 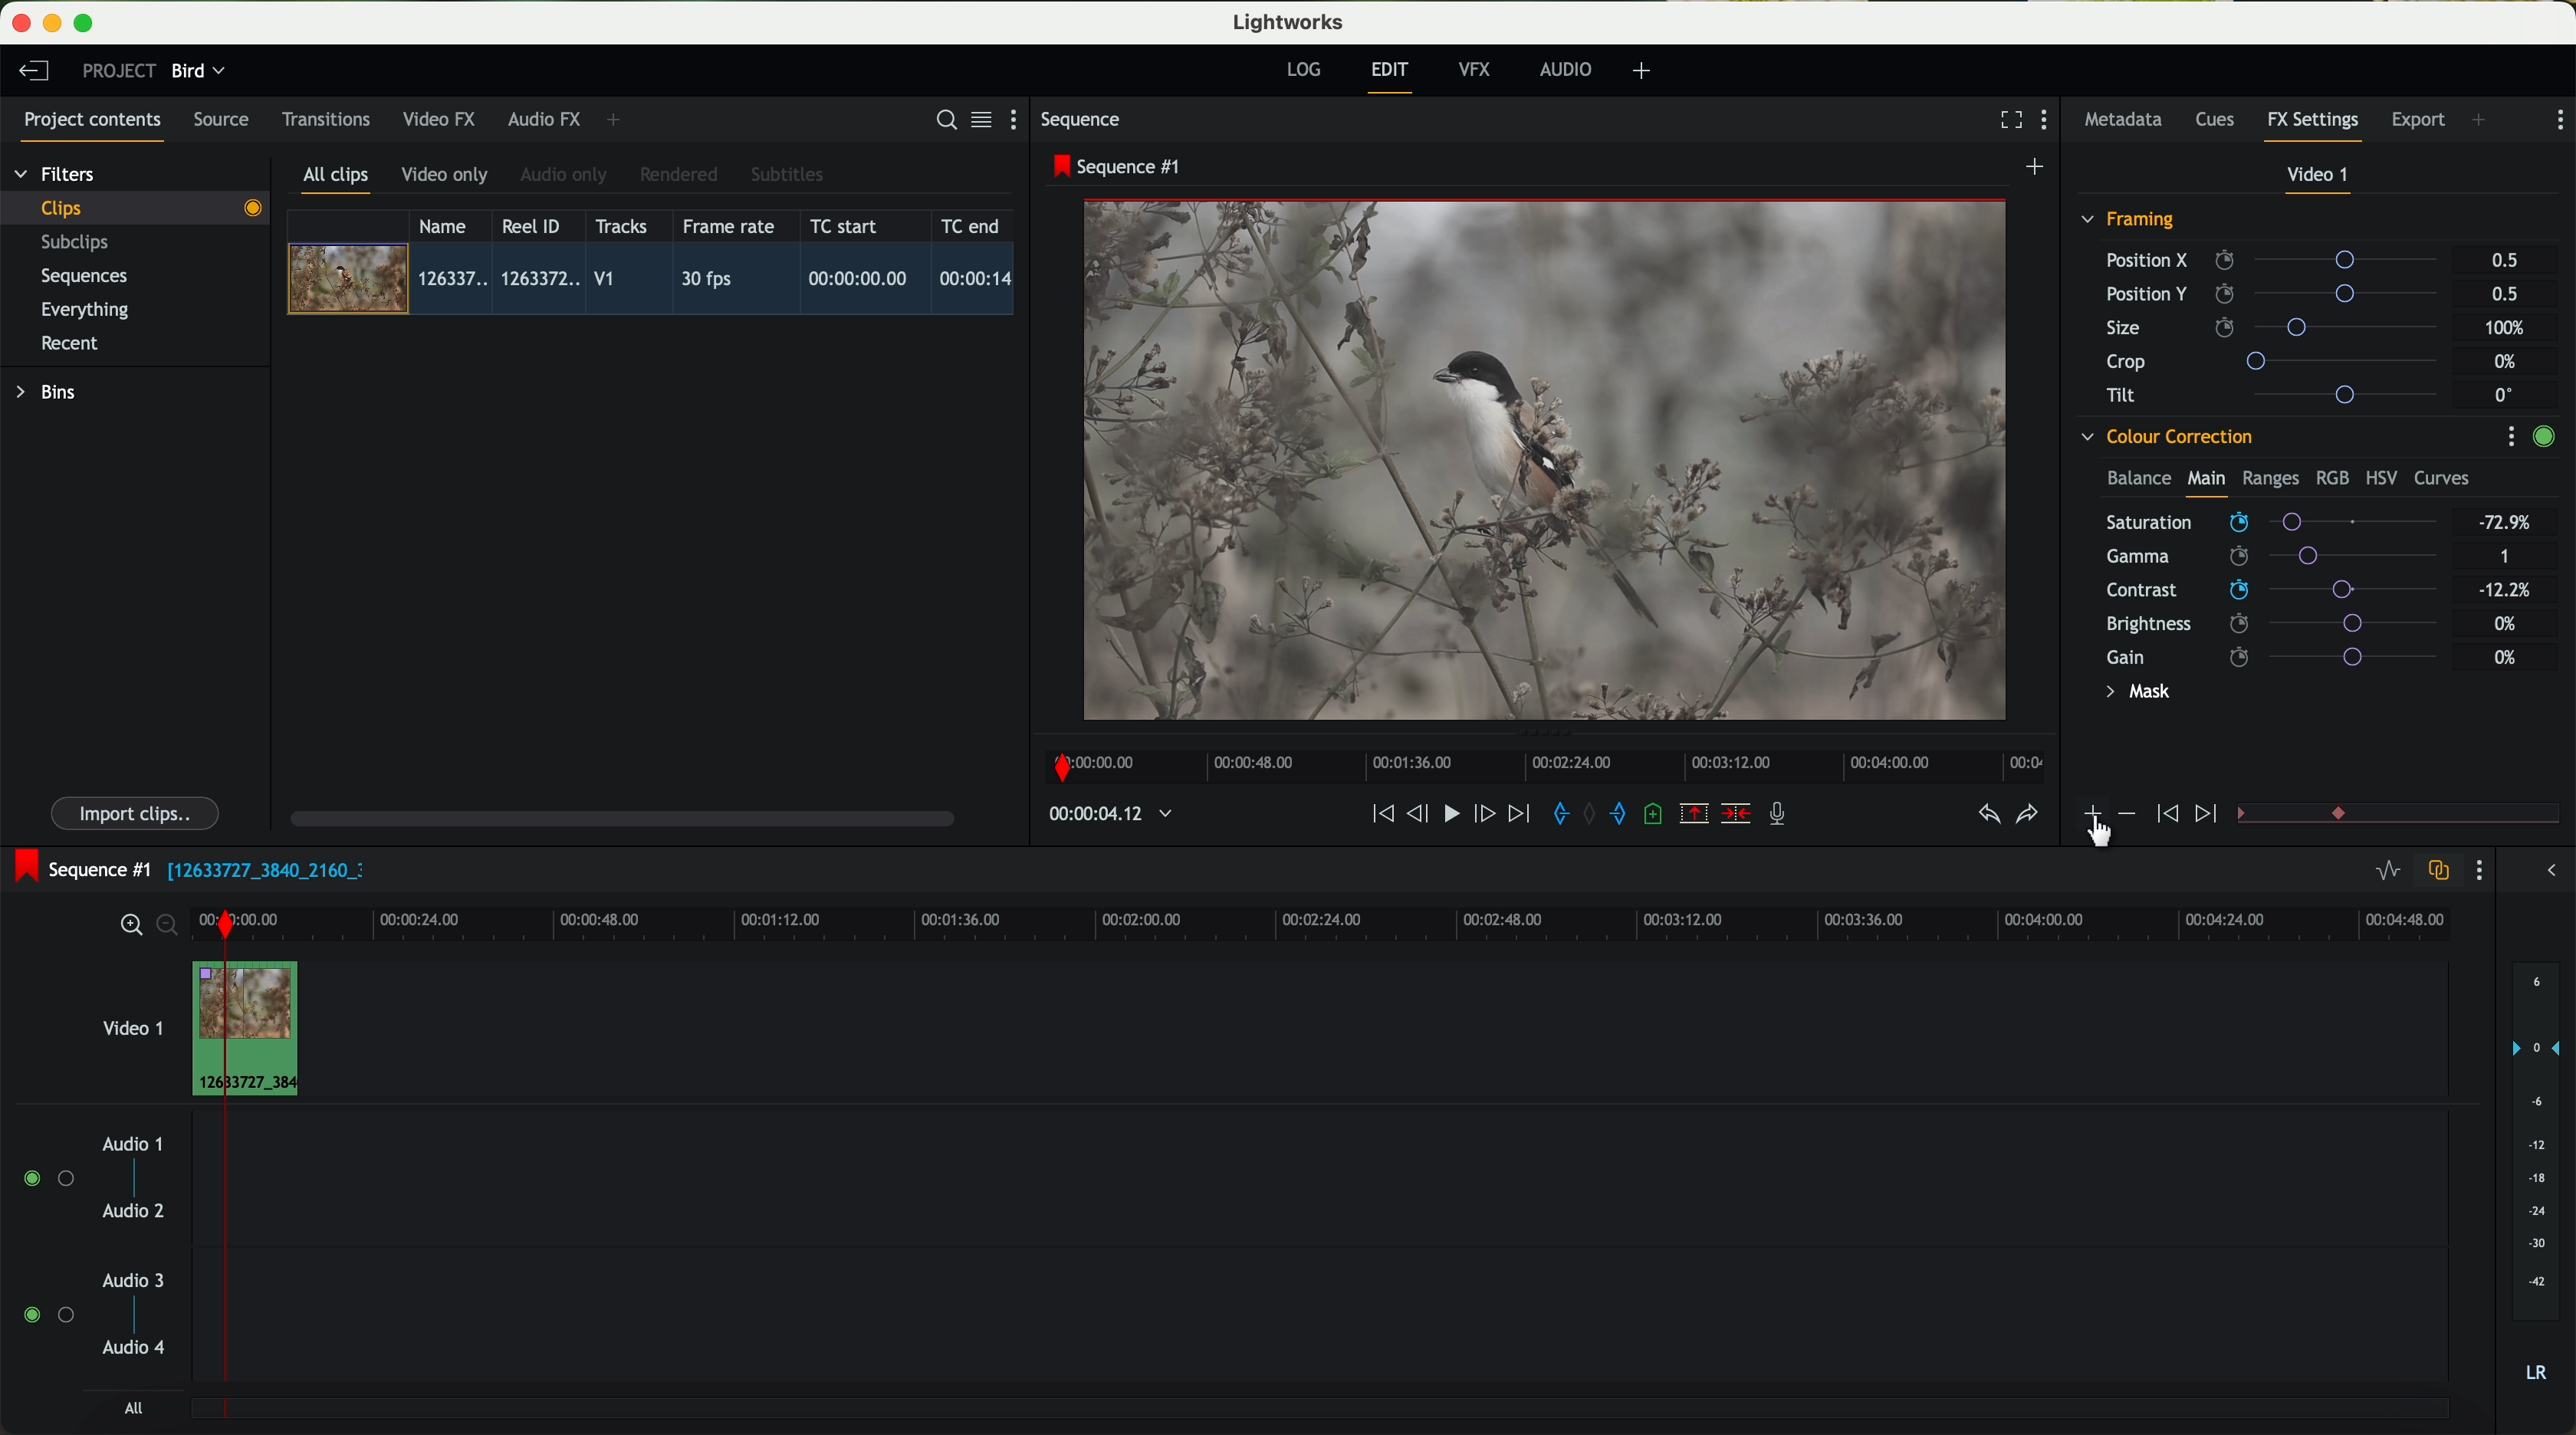 I want to click on show settings menu, so click(x=1022, y=119).